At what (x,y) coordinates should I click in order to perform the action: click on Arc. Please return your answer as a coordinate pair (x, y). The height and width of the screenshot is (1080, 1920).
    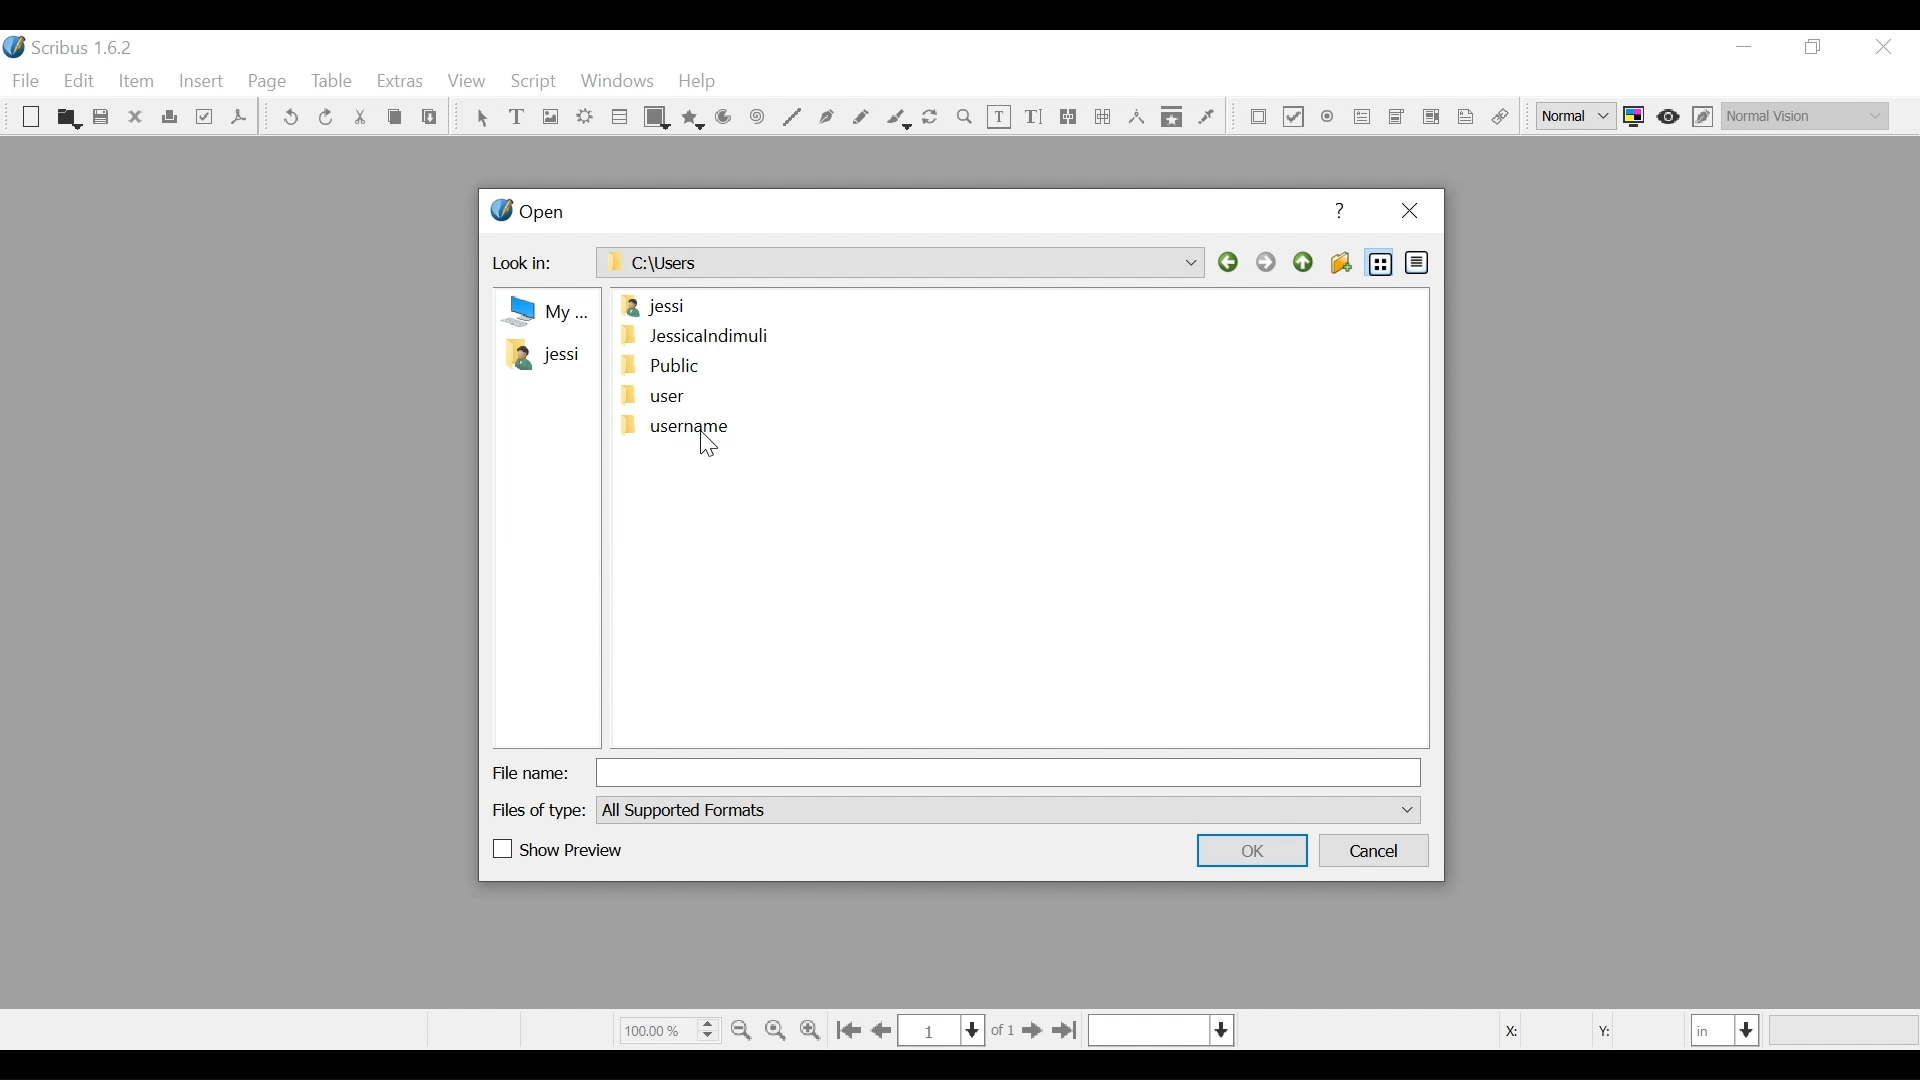
    Looking at the image, I should click on (724, 119).